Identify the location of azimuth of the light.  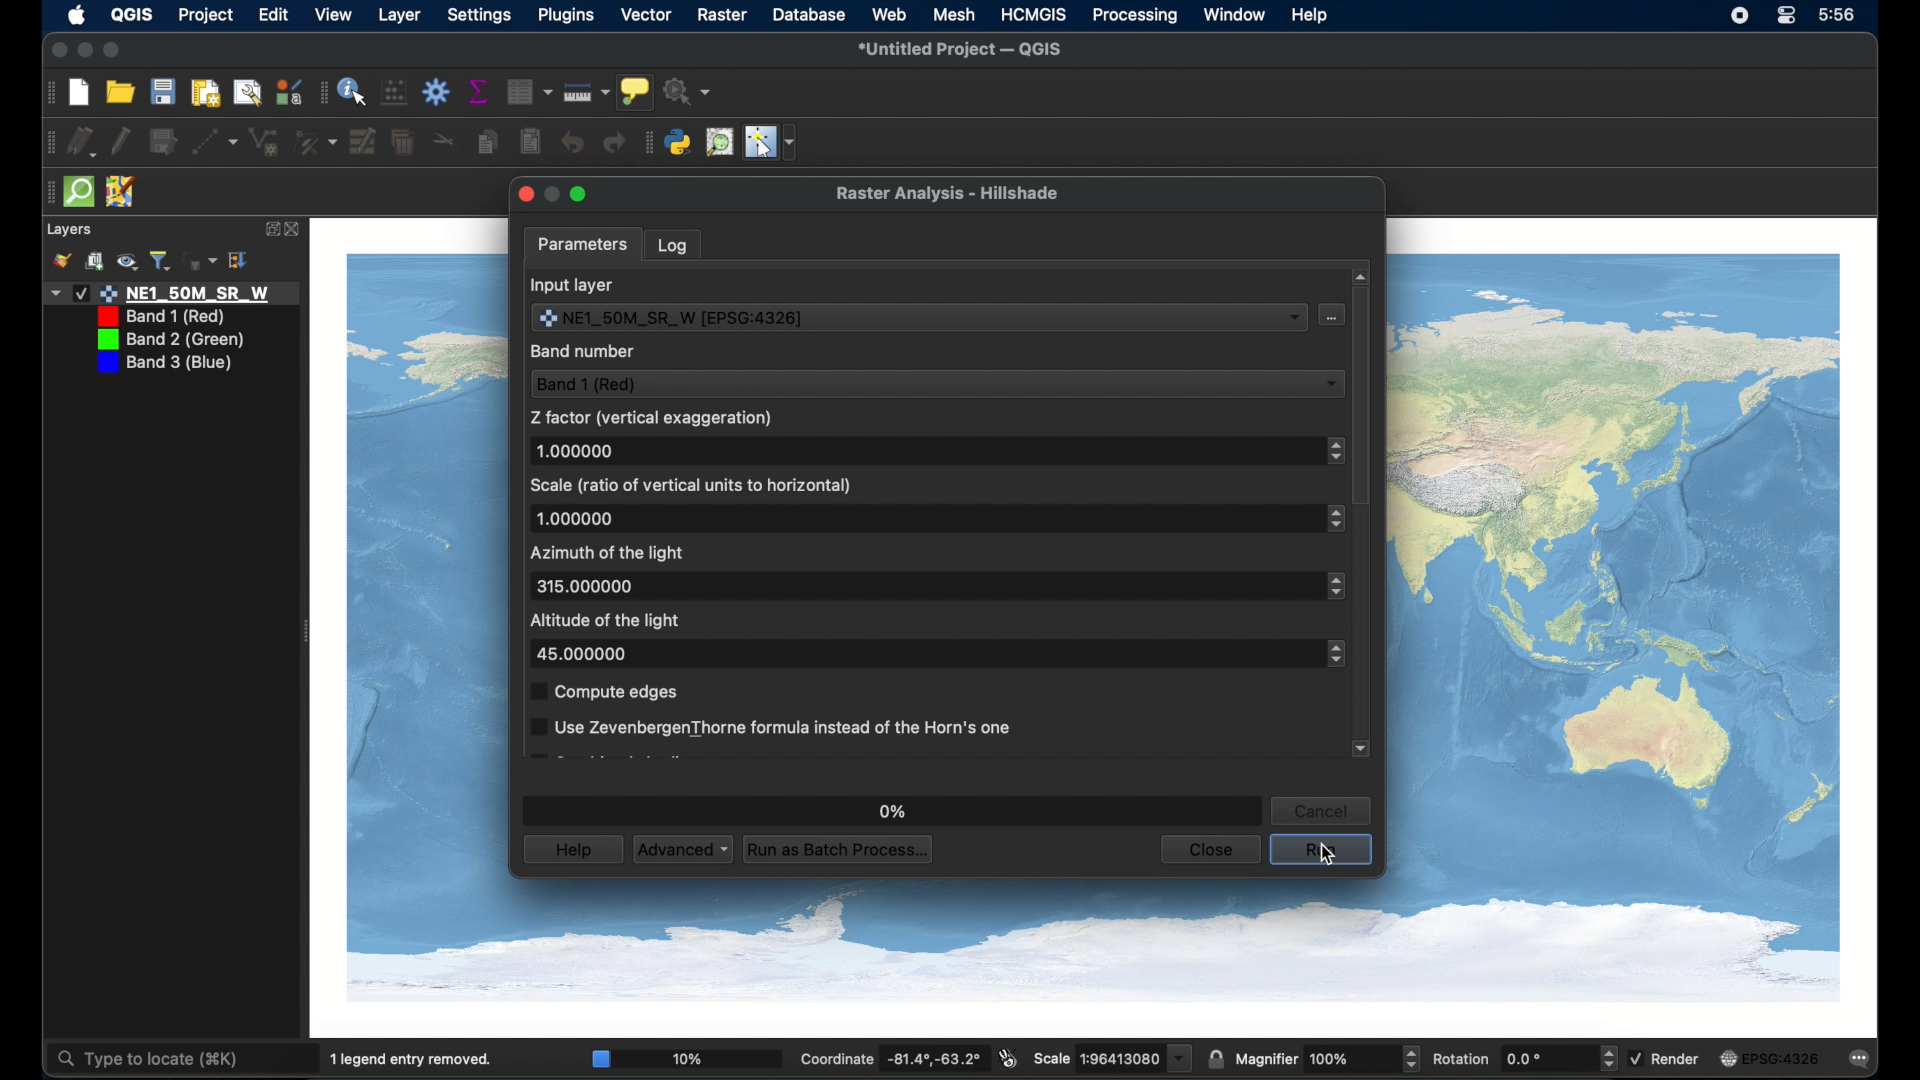
(608, 553).